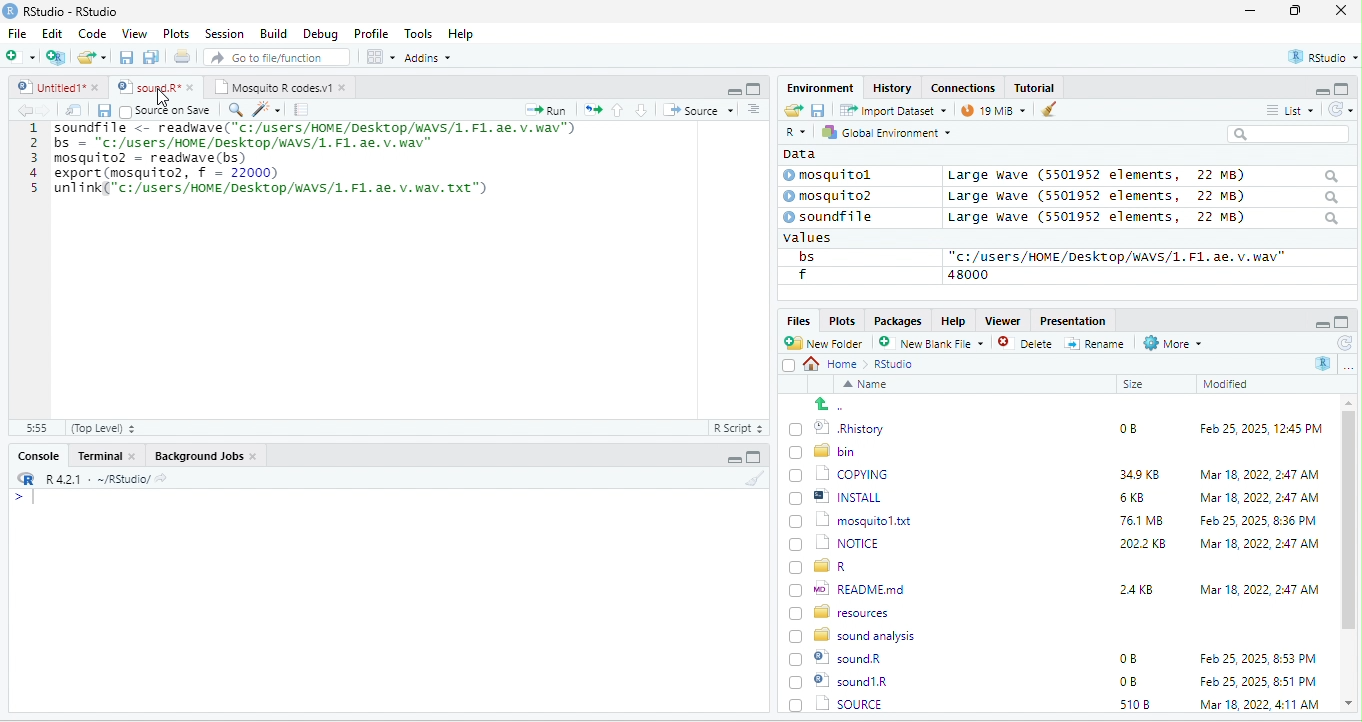 This screenshot has height=722, width=1362. I want to click on sharpen, so click(267, 109).